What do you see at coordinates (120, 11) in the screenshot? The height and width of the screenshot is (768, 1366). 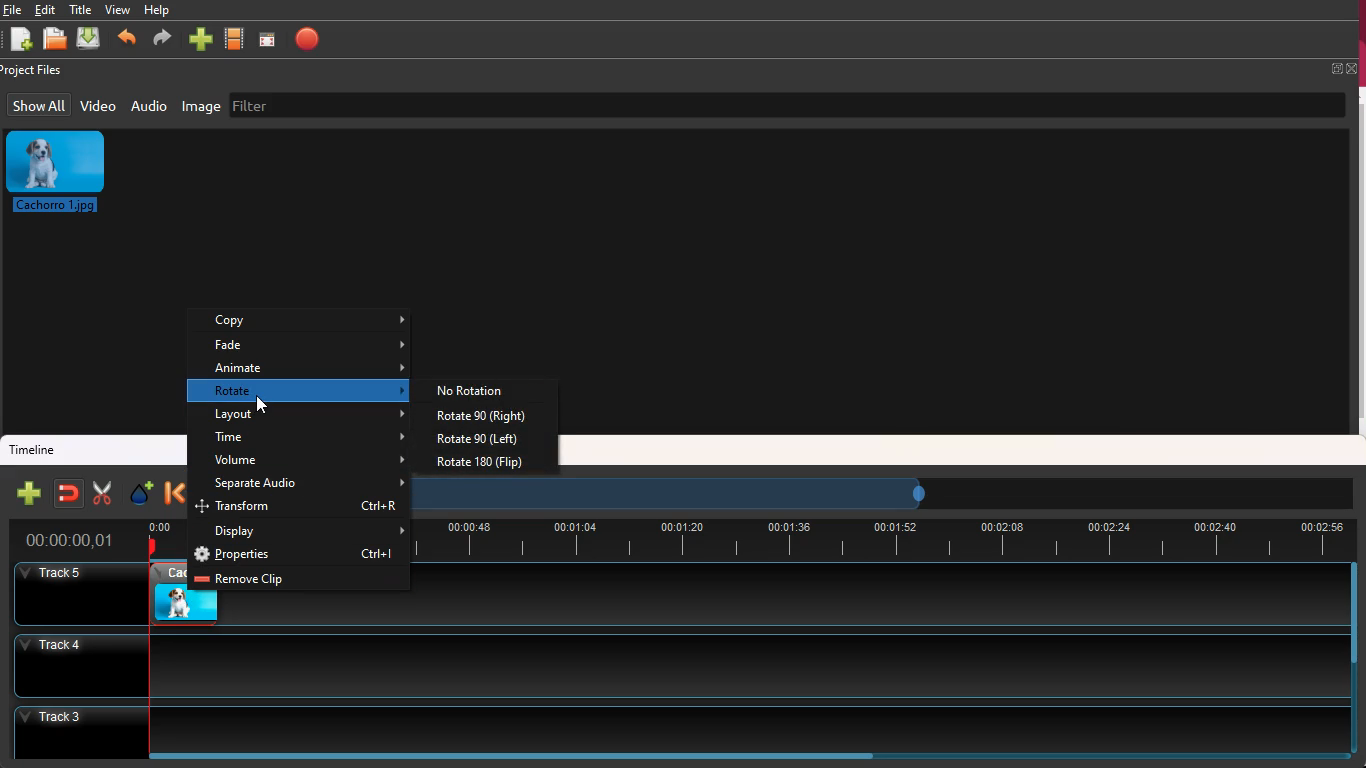 I see `view` at bounding box center [120, 11].